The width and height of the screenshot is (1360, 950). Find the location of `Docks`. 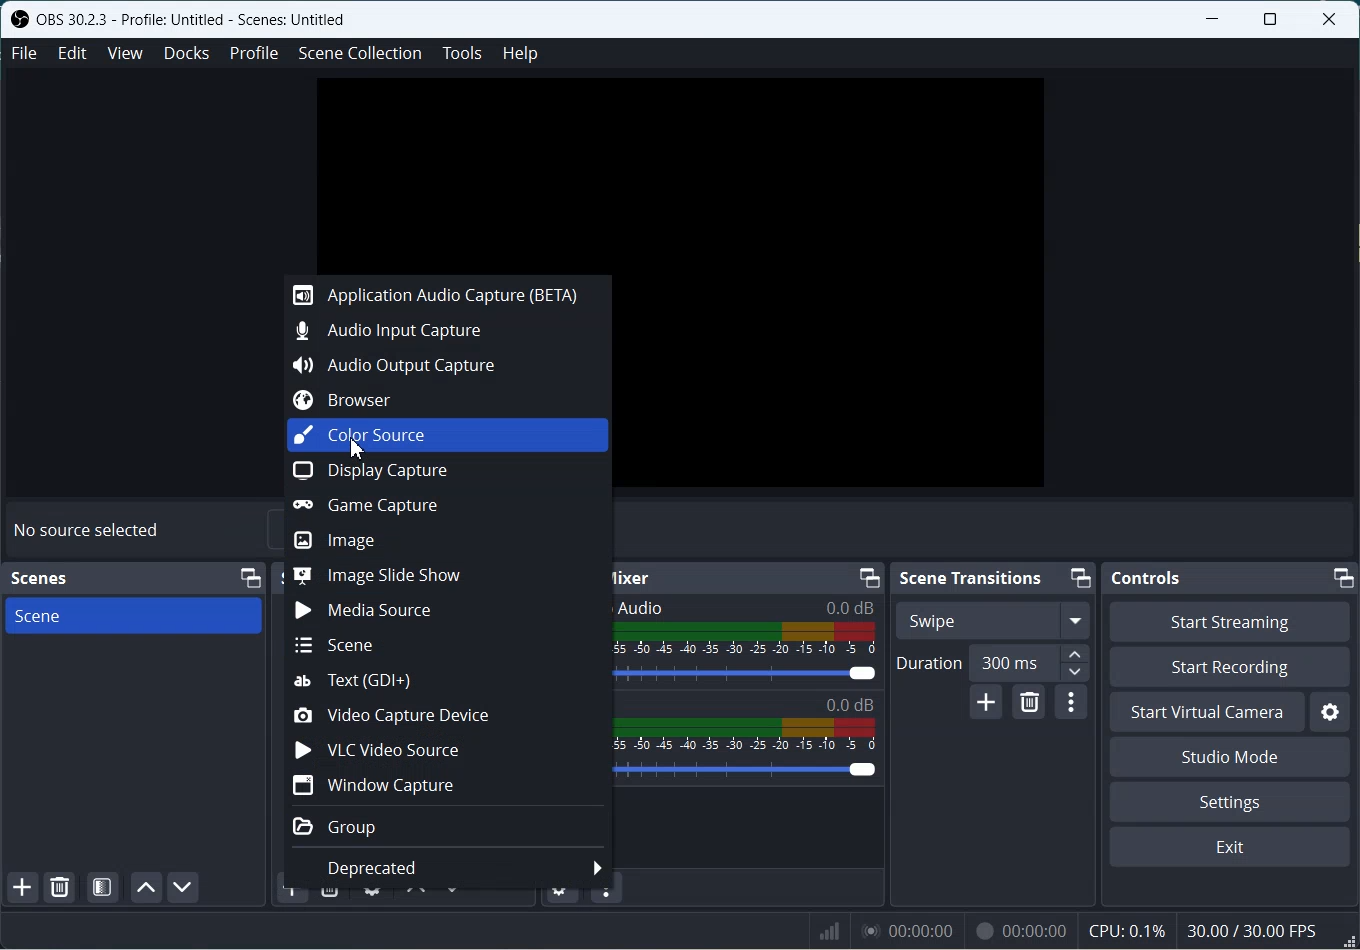

Docks is located at coordinates (187, 53).